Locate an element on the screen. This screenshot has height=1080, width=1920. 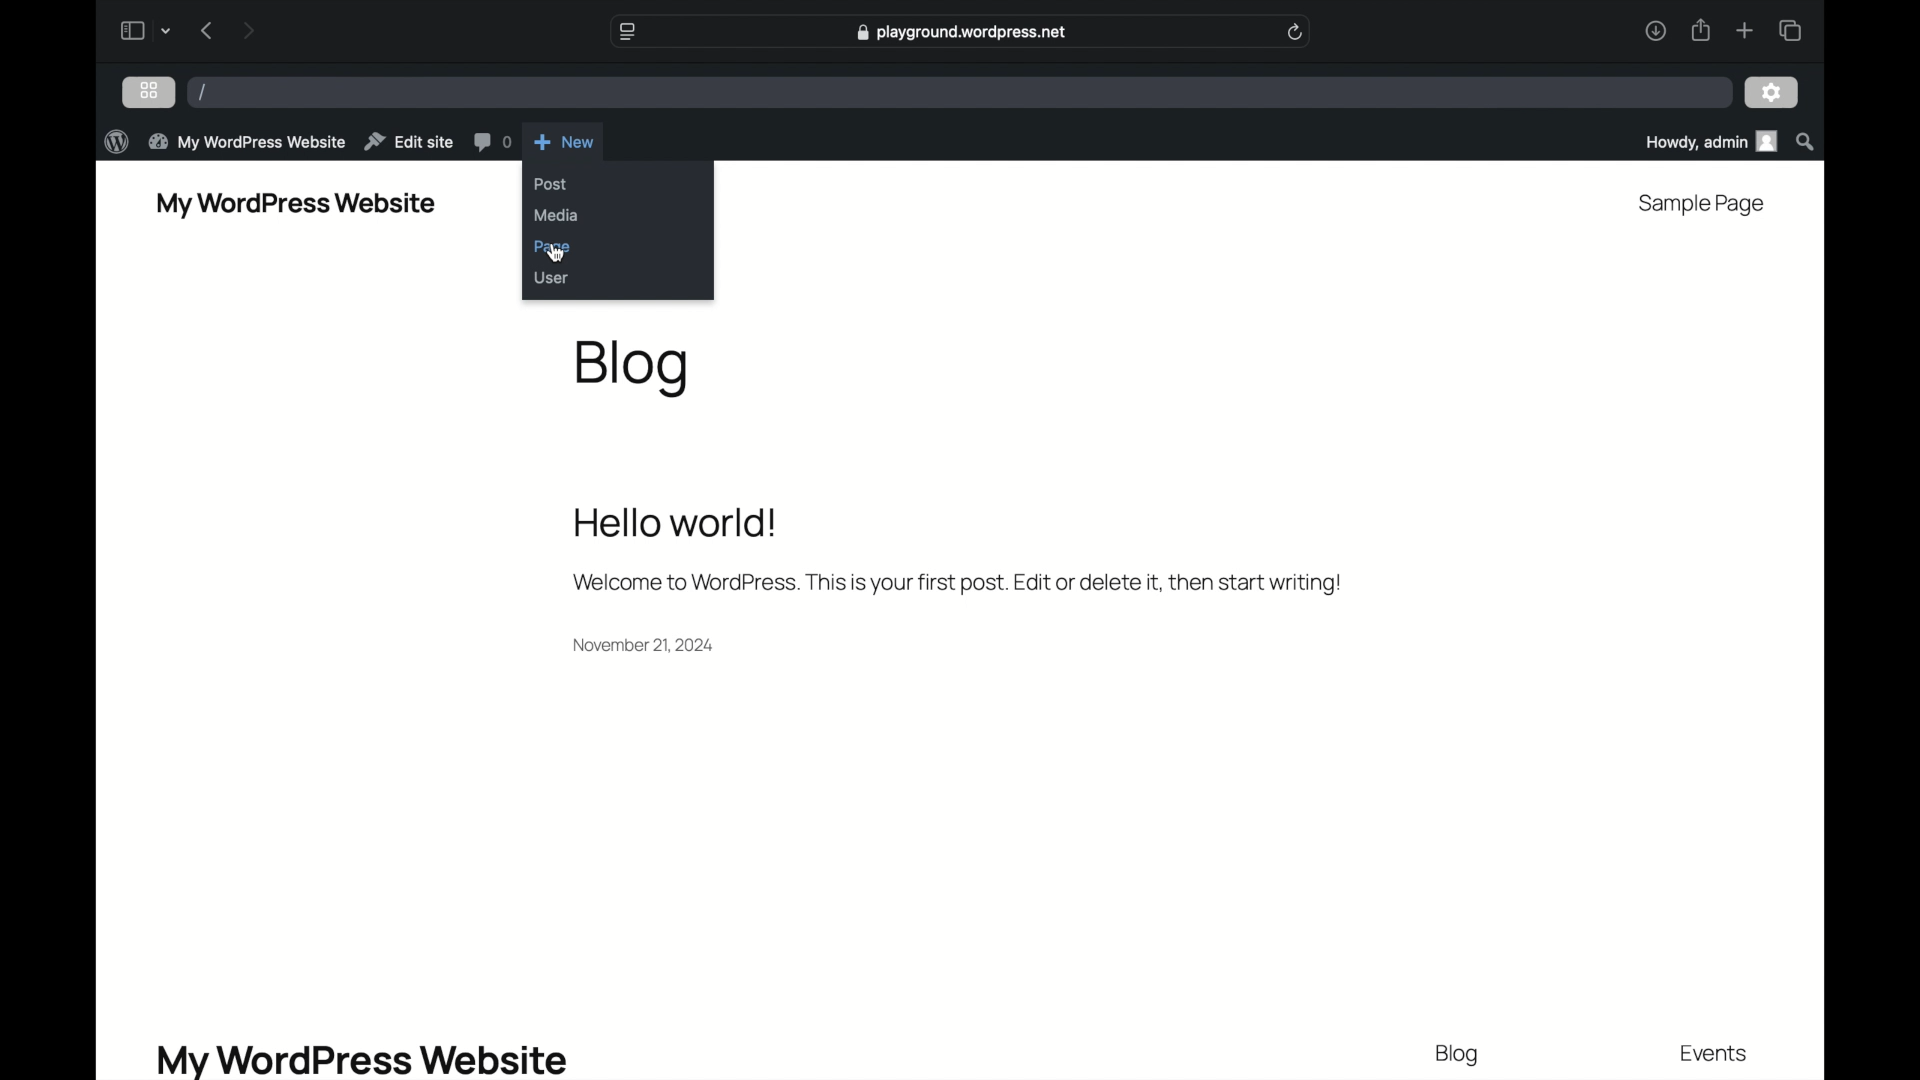
show tab overview is located at coordinates (1792, 31).